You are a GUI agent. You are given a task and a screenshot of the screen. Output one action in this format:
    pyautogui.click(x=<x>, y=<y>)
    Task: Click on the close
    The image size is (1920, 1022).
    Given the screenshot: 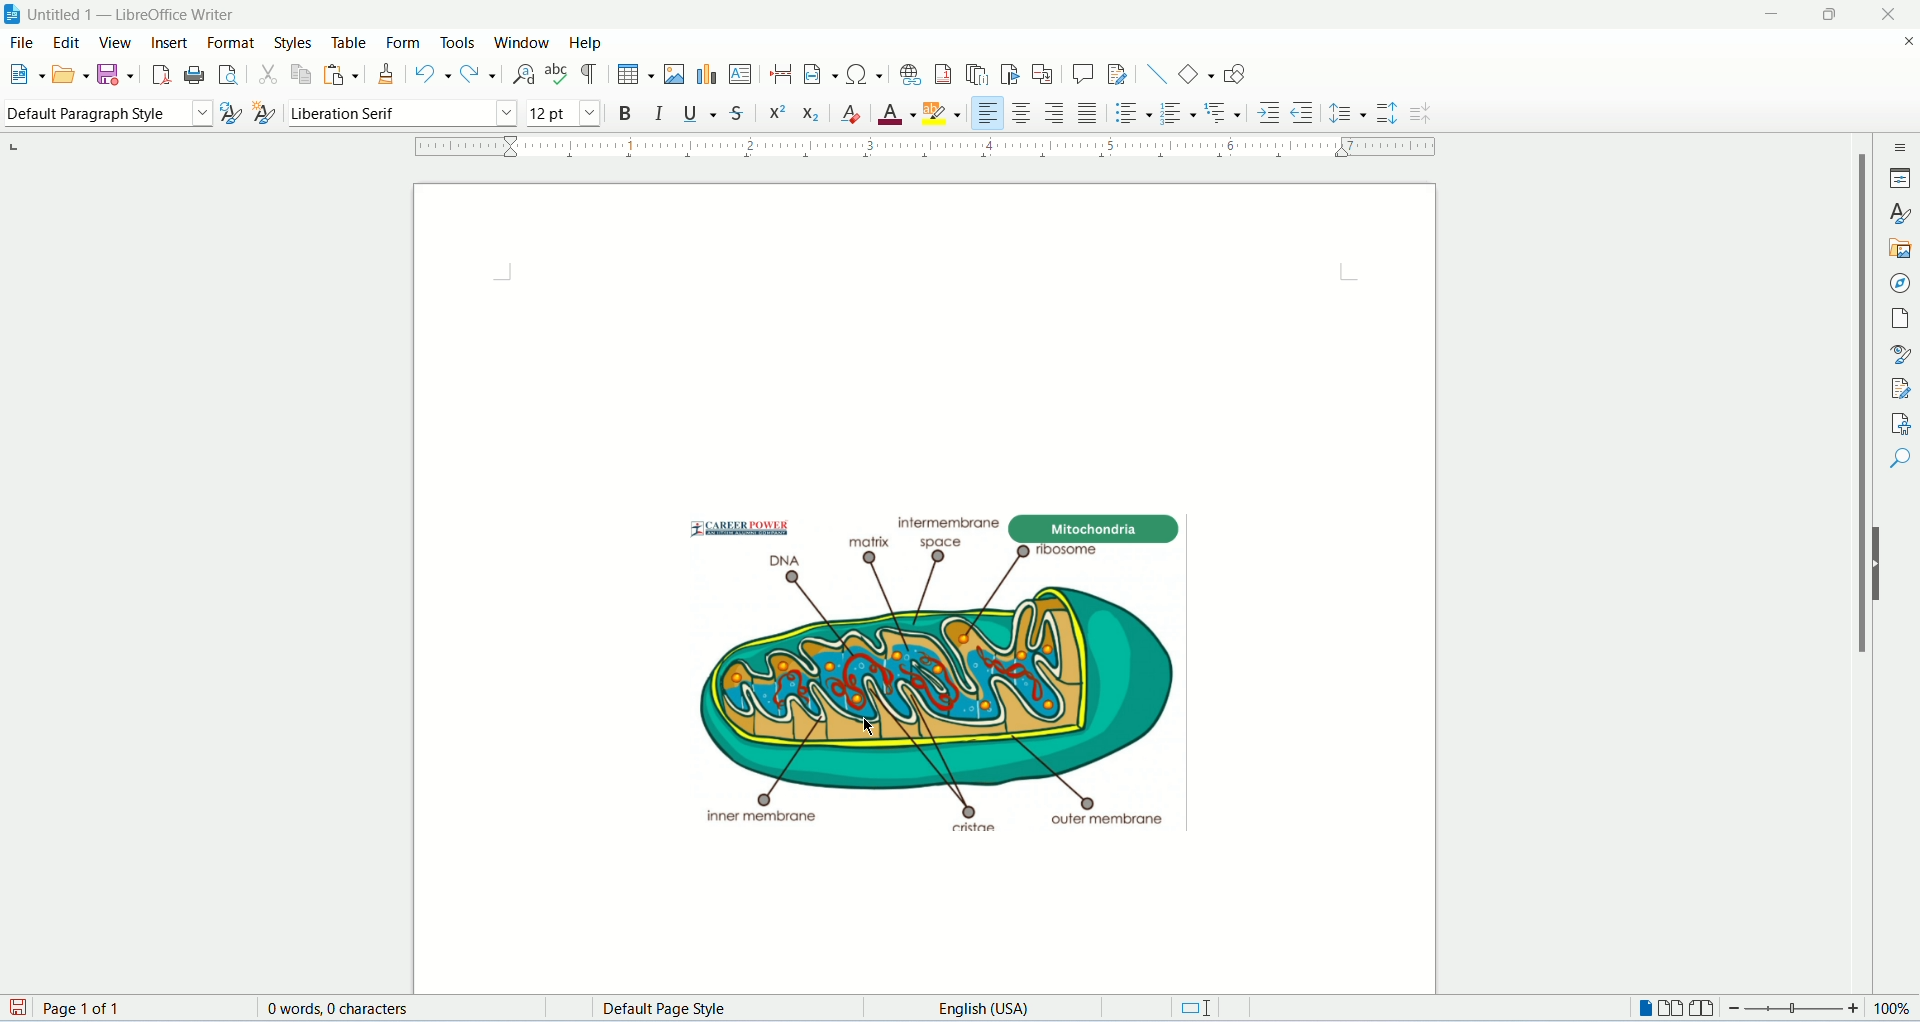 What is the action you would take?
    pyautogui.click(x=1889, y=15)
    